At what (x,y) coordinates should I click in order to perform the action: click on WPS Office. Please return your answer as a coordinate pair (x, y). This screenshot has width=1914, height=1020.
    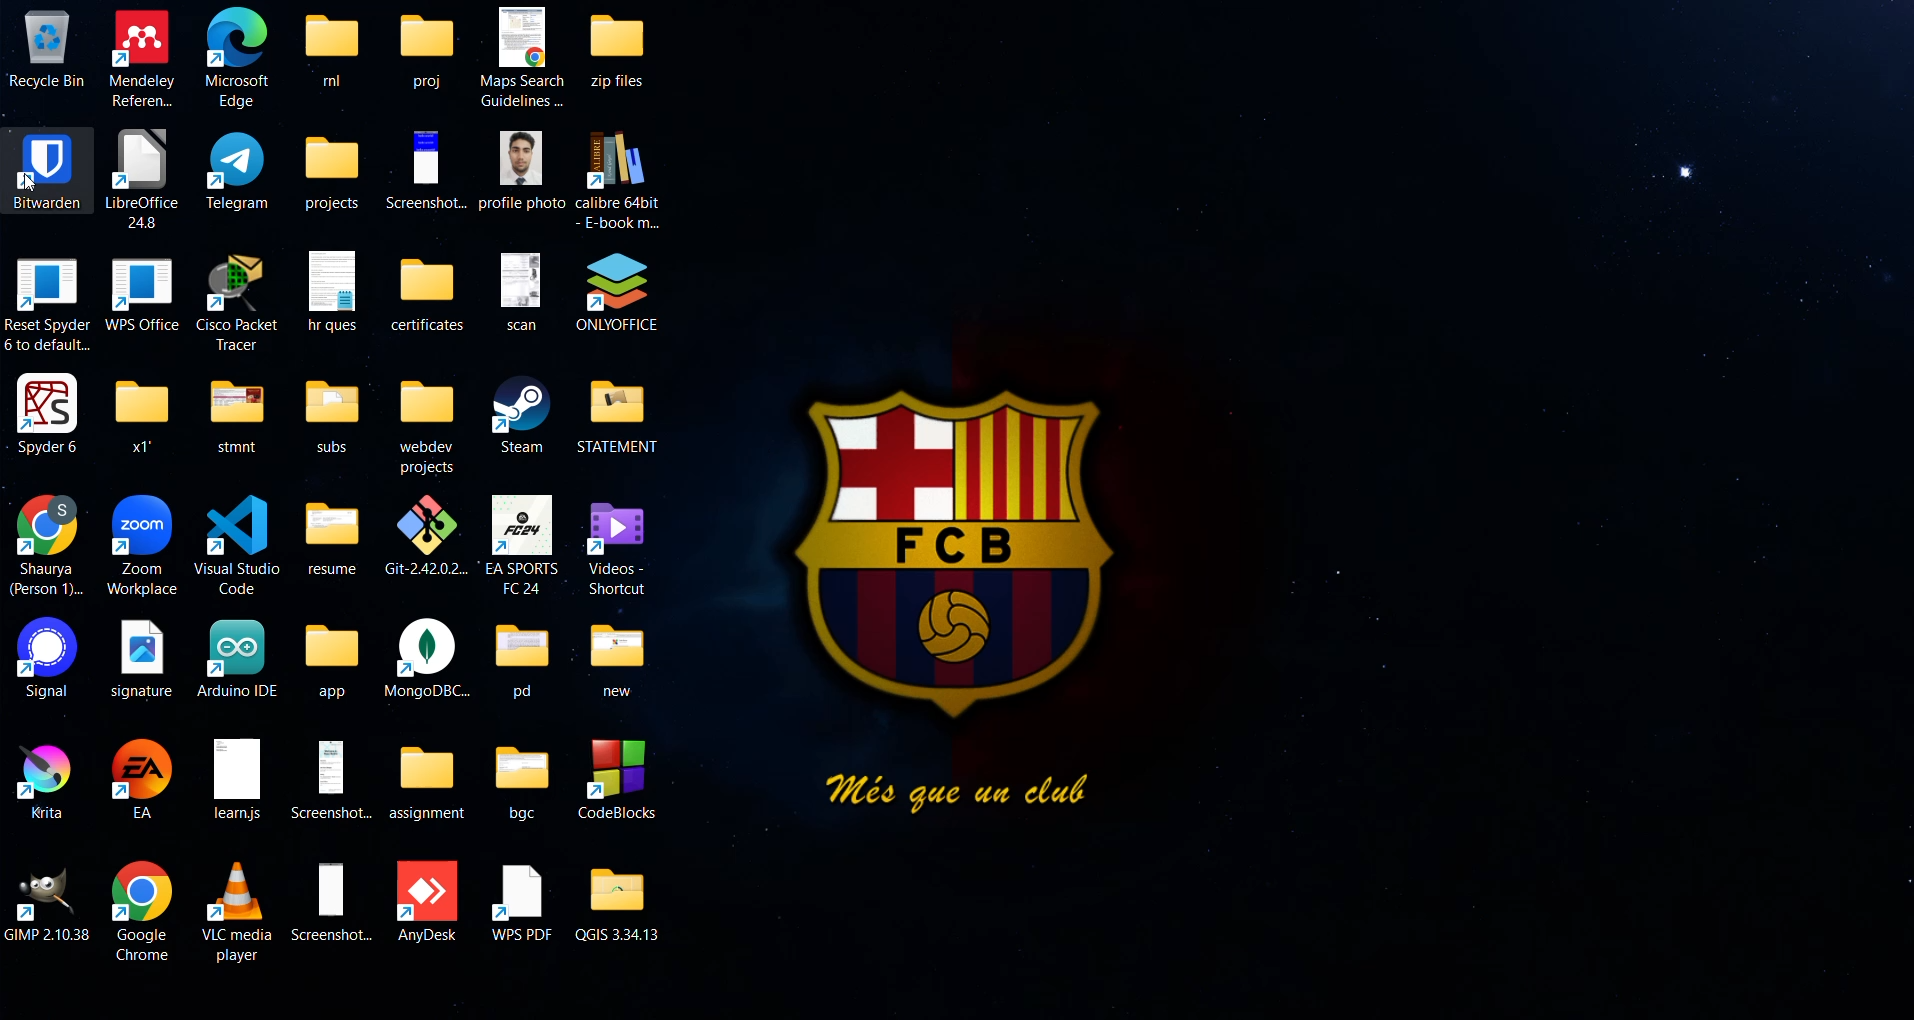
    Looking at the image, I should click on (141, 291).